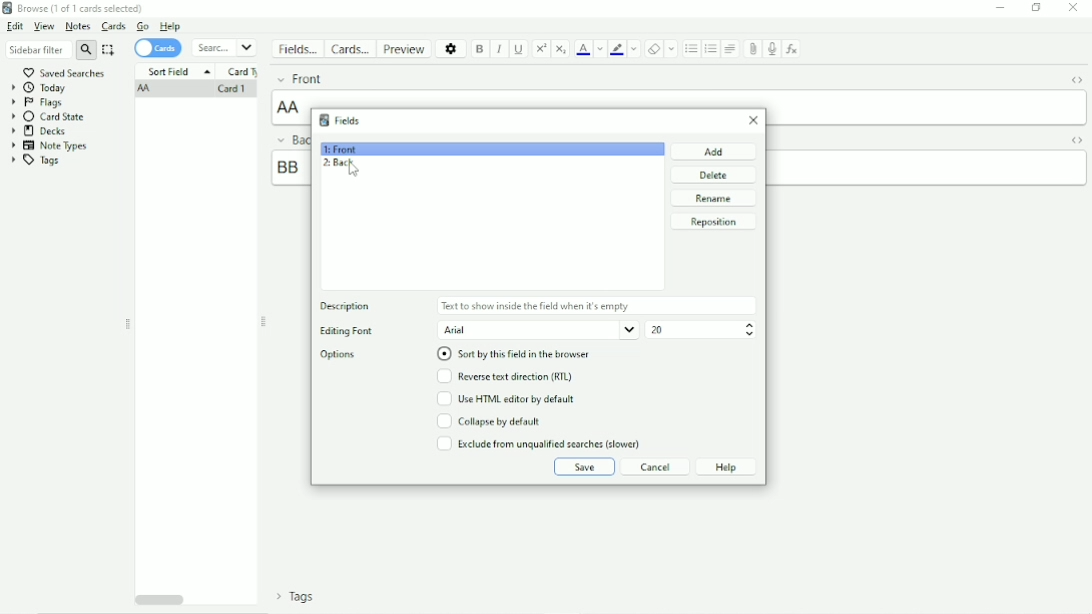 This screenshot has width=1092, height=614. Describe the element at coordinates (109, 50) in the screenshot. I see `Select` at that location.